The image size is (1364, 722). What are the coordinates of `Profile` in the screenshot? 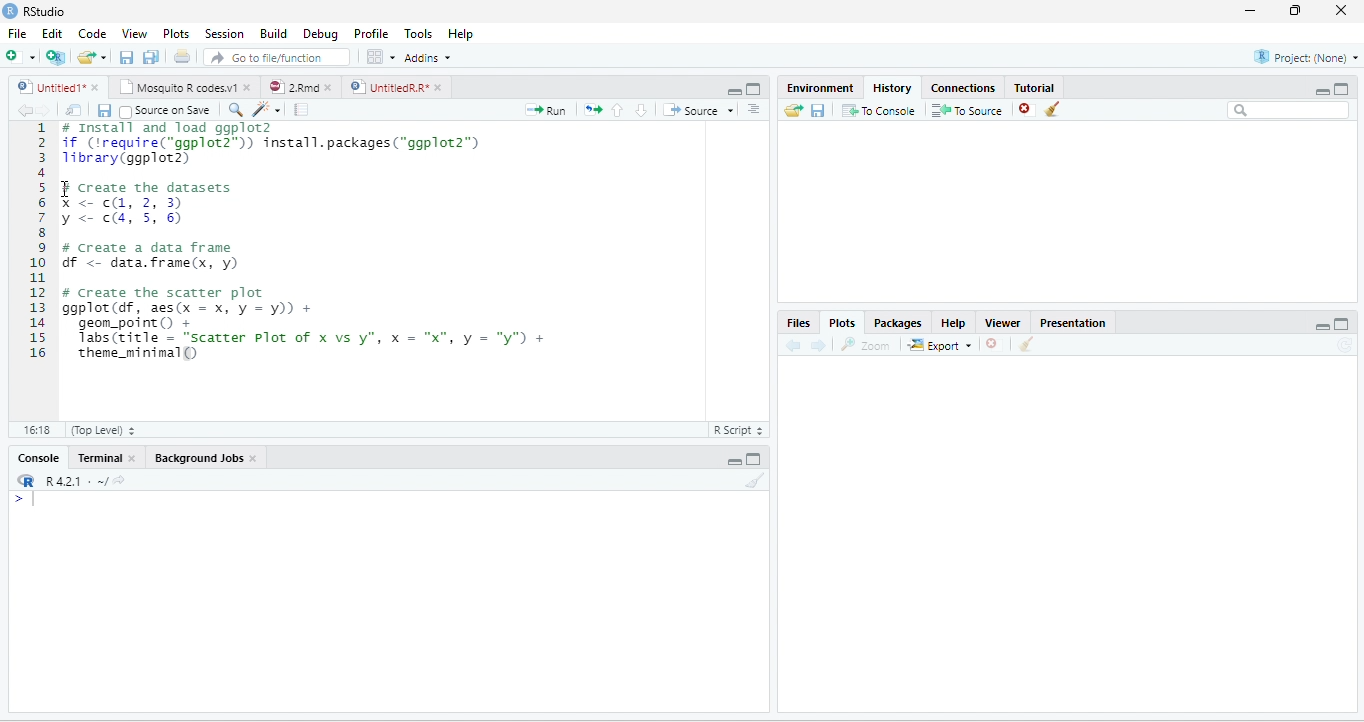 It's located at (371, 33).